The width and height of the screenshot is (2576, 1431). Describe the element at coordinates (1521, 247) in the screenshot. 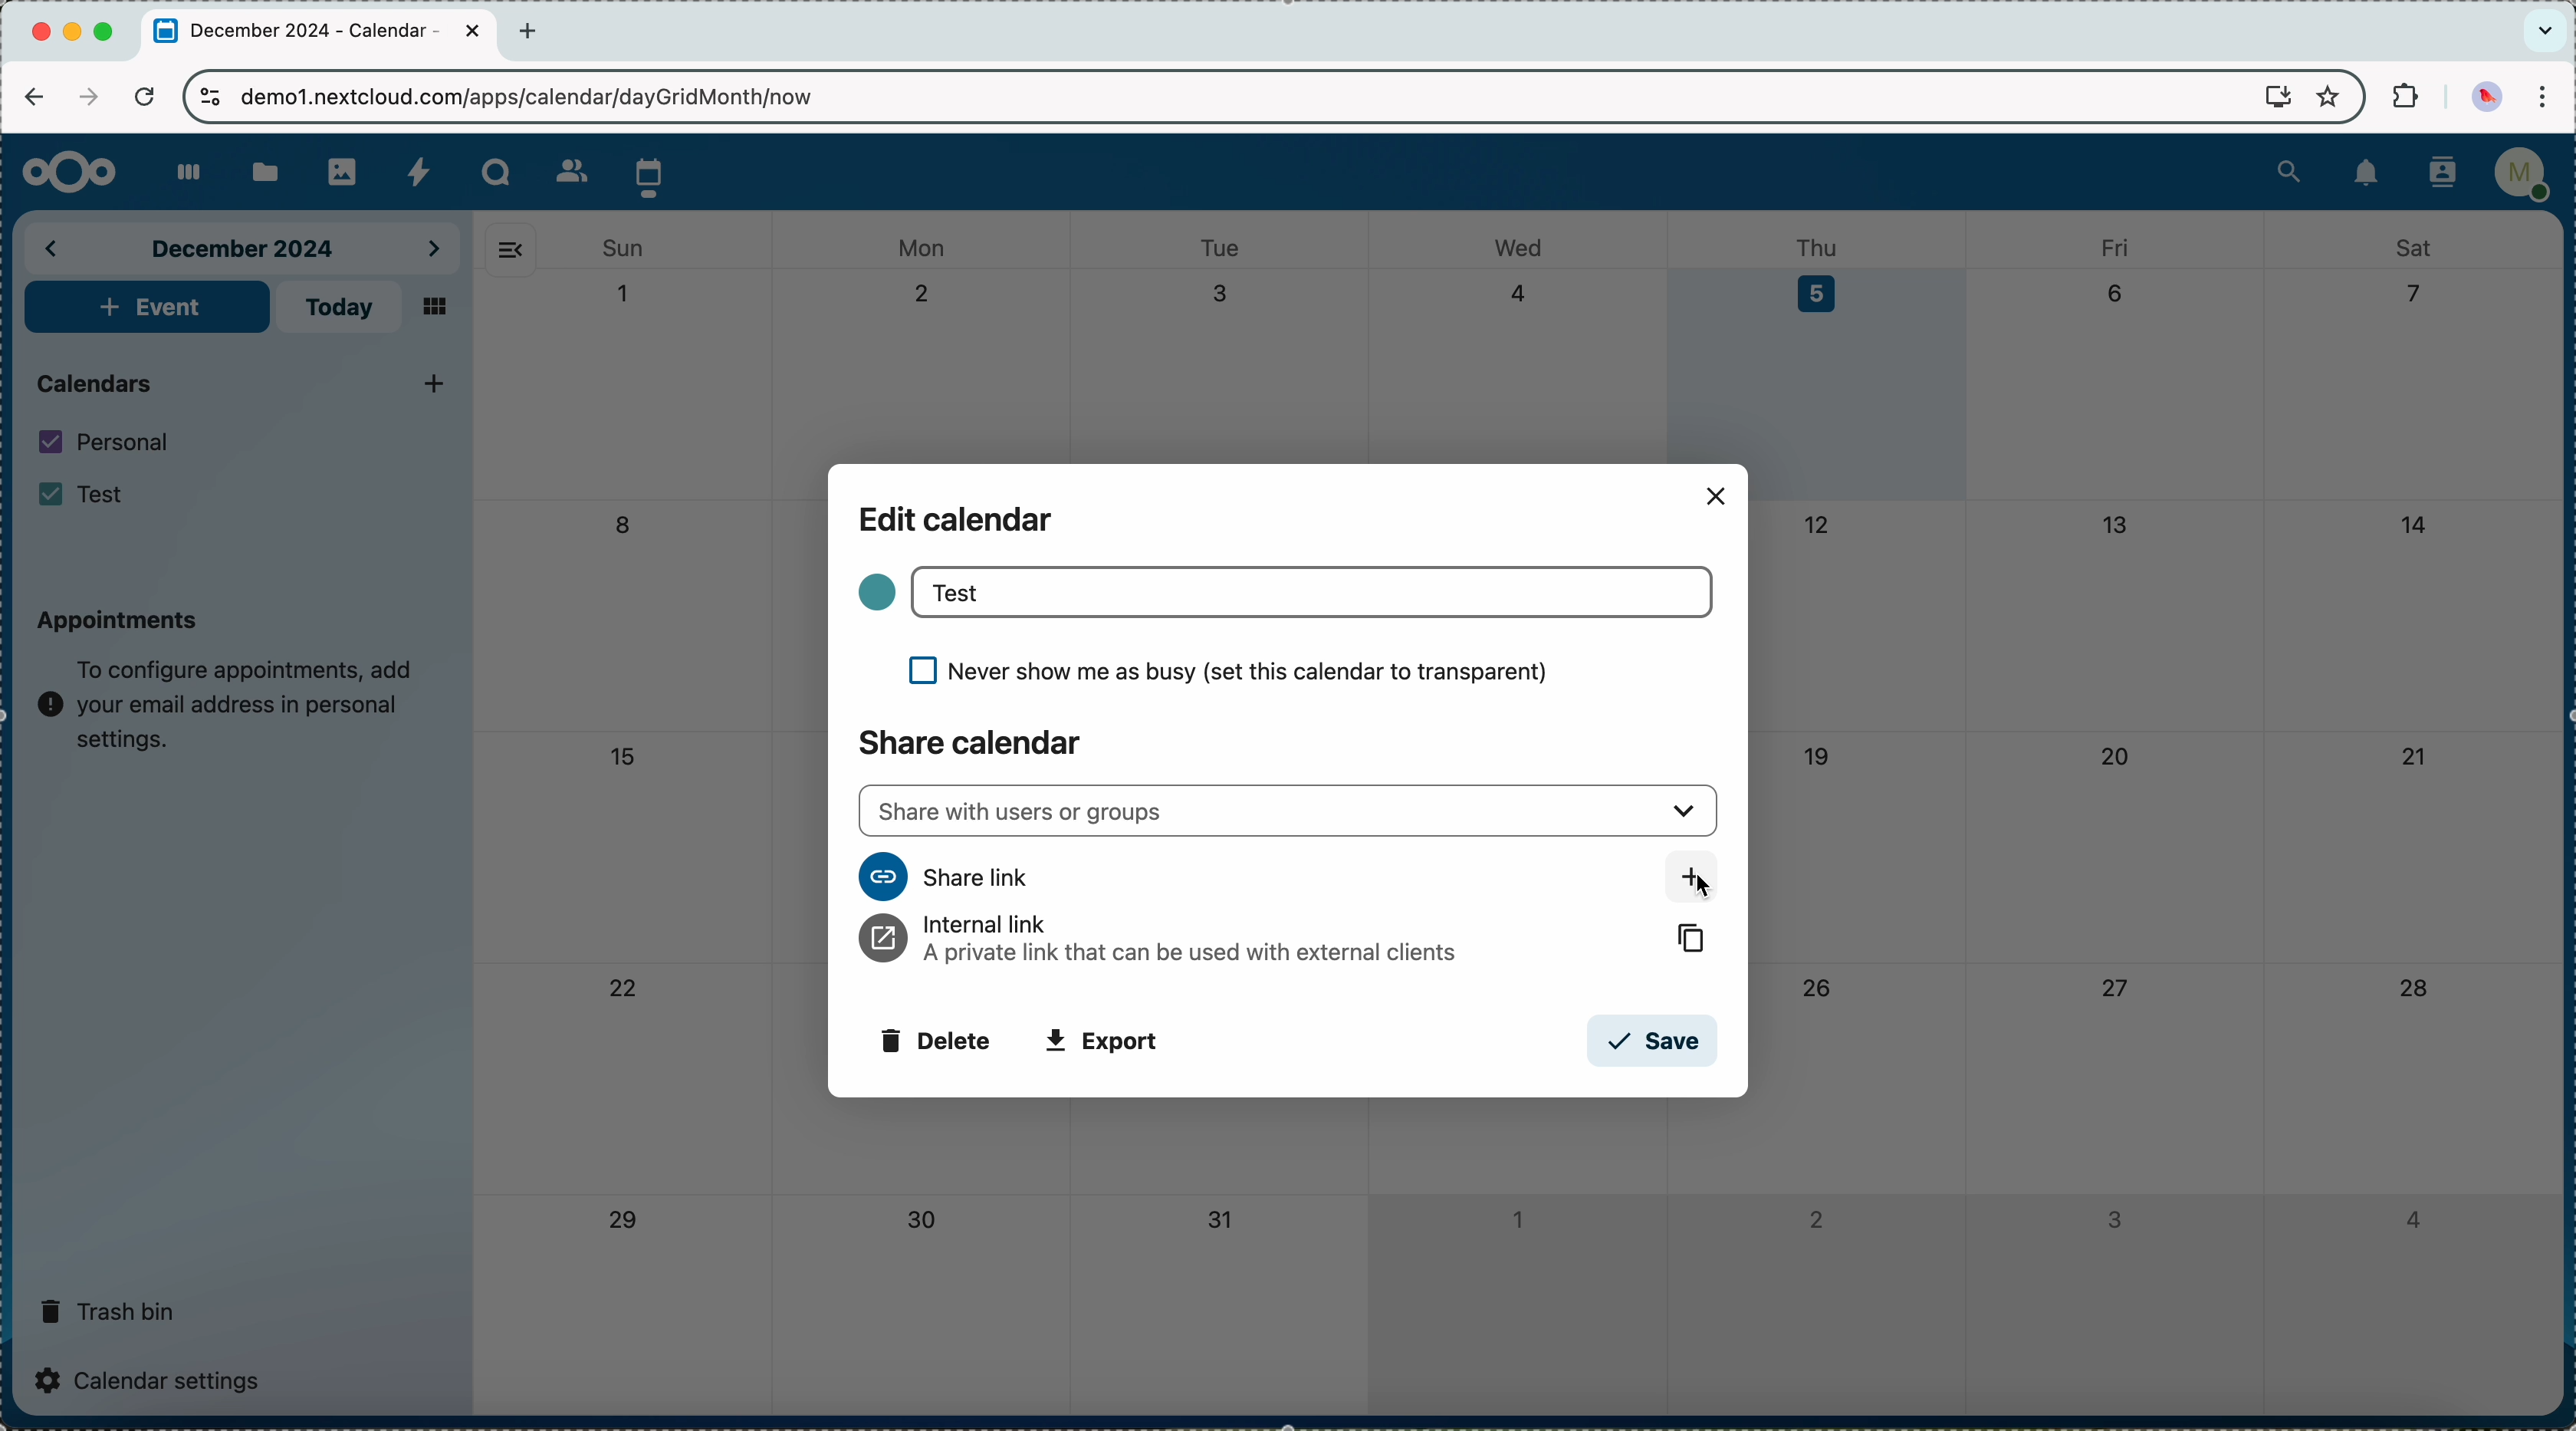

I see `wed` at that location.